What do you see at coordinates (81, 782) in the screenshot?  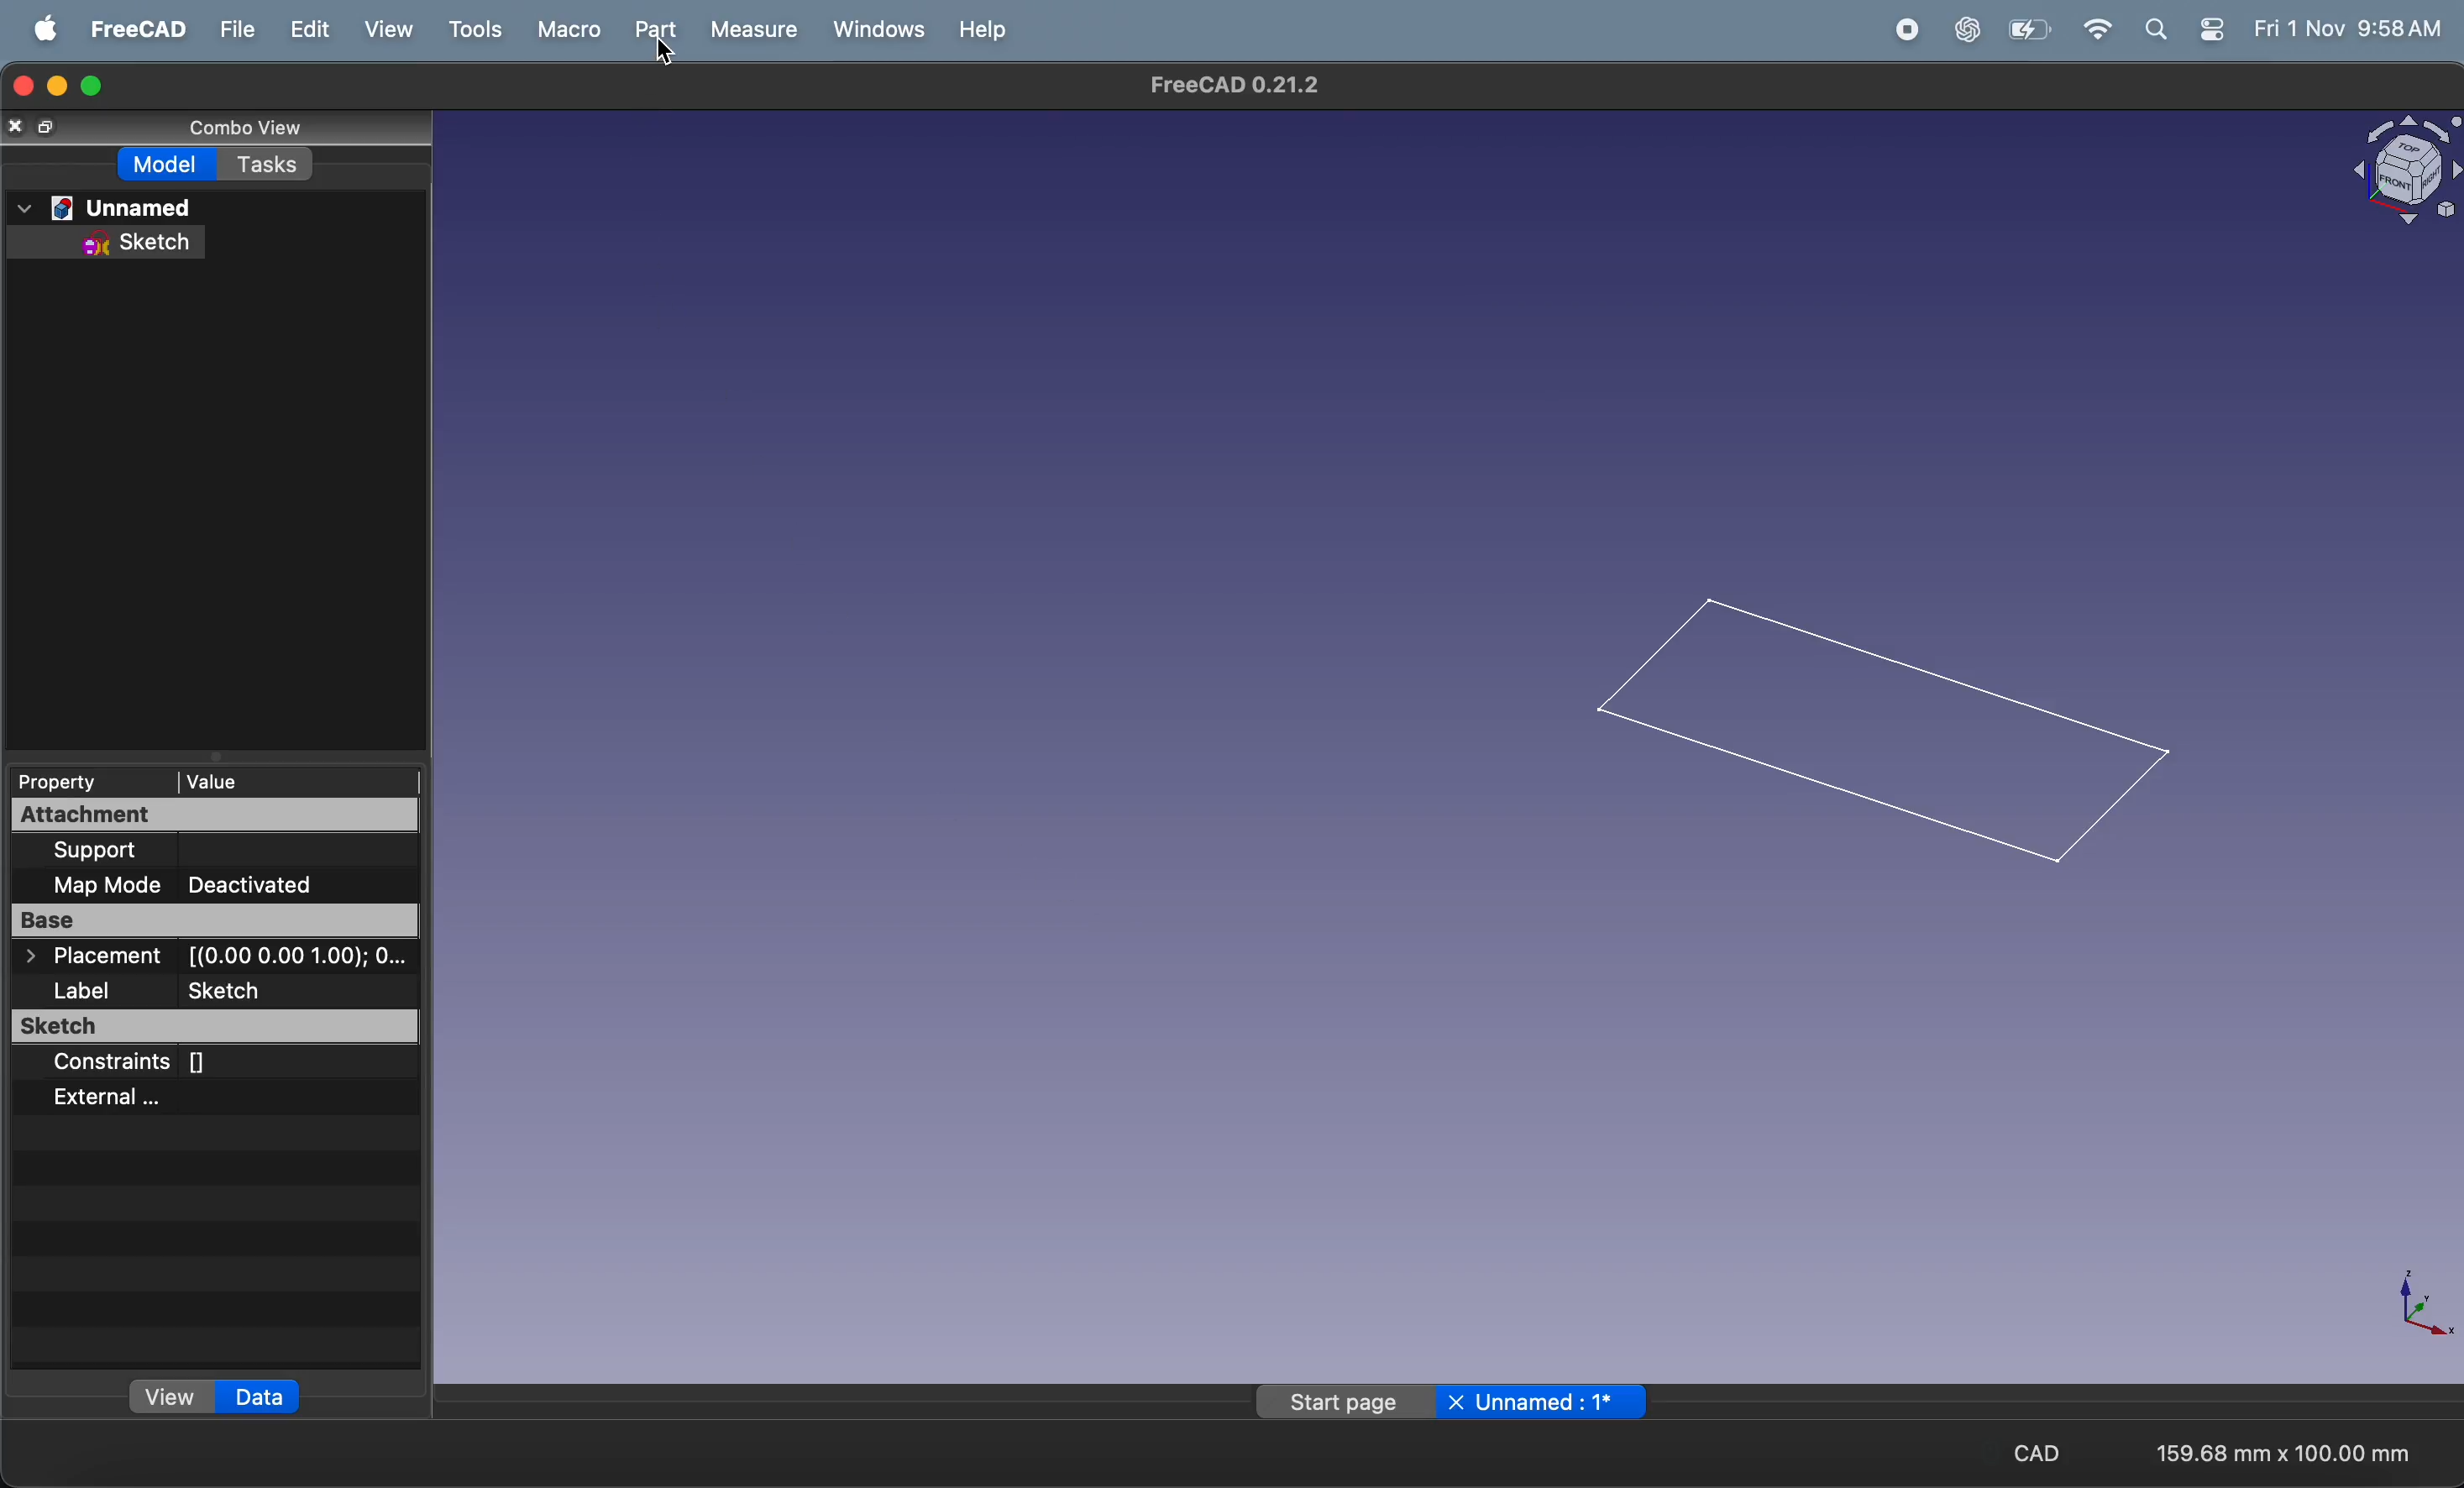 I see `property` at bounding box center [81, 782].